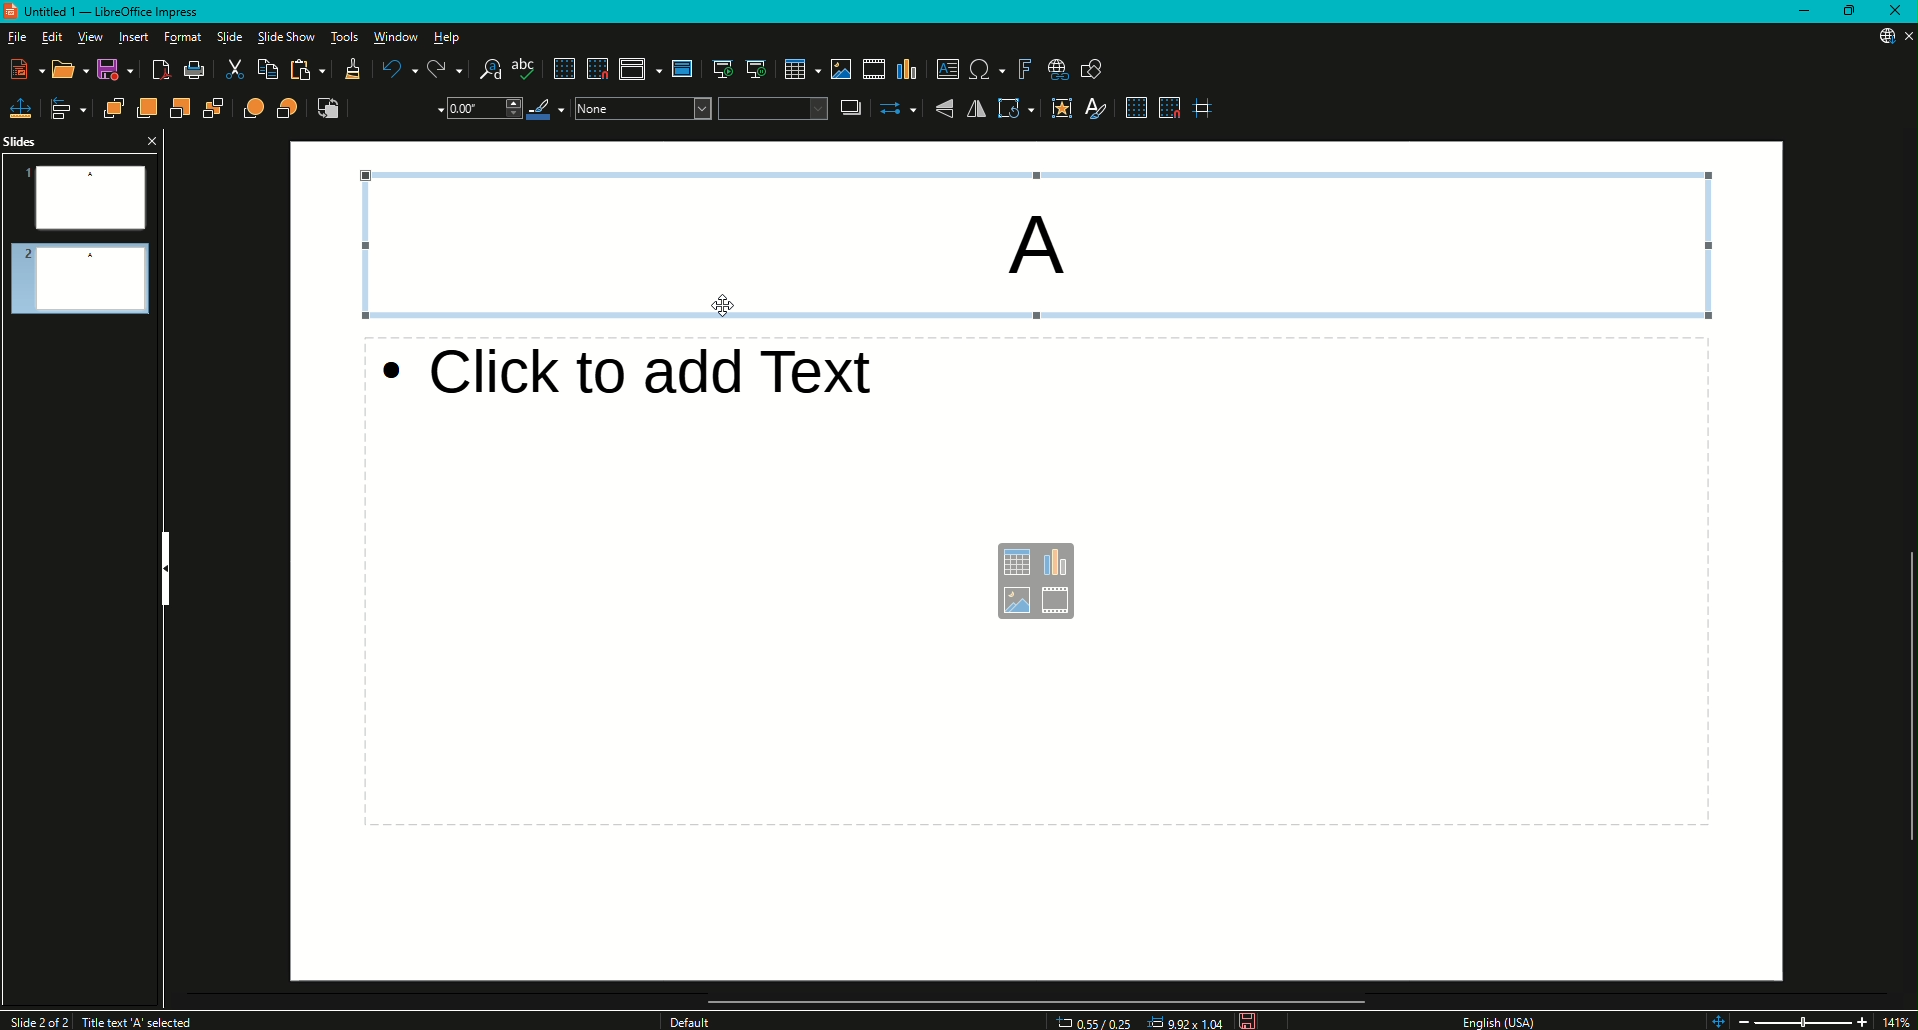 The width and height of the screenshot is (1918, 1030). Describe the element at coordinates (1804, 12) in the screenshot. I see `Minimize` at that location.